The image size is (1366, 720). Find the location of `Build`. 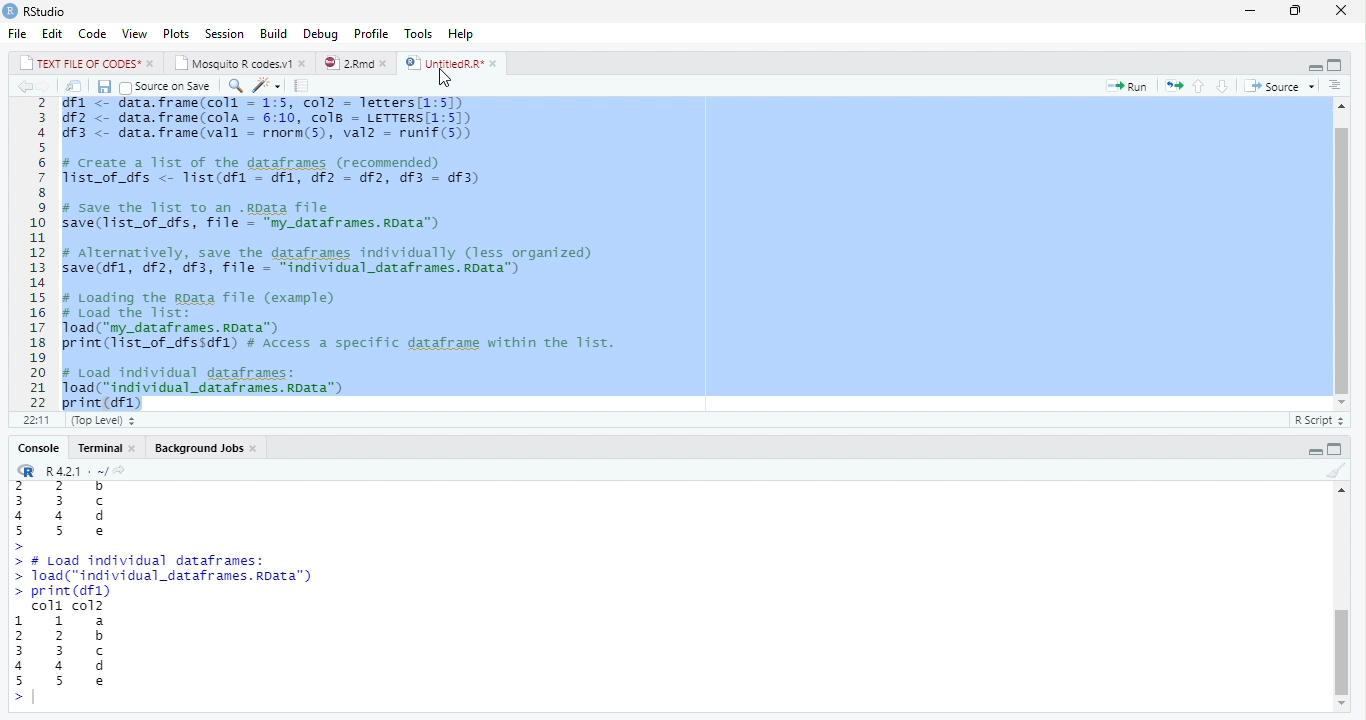

Build is located at coordinates (275, 32).